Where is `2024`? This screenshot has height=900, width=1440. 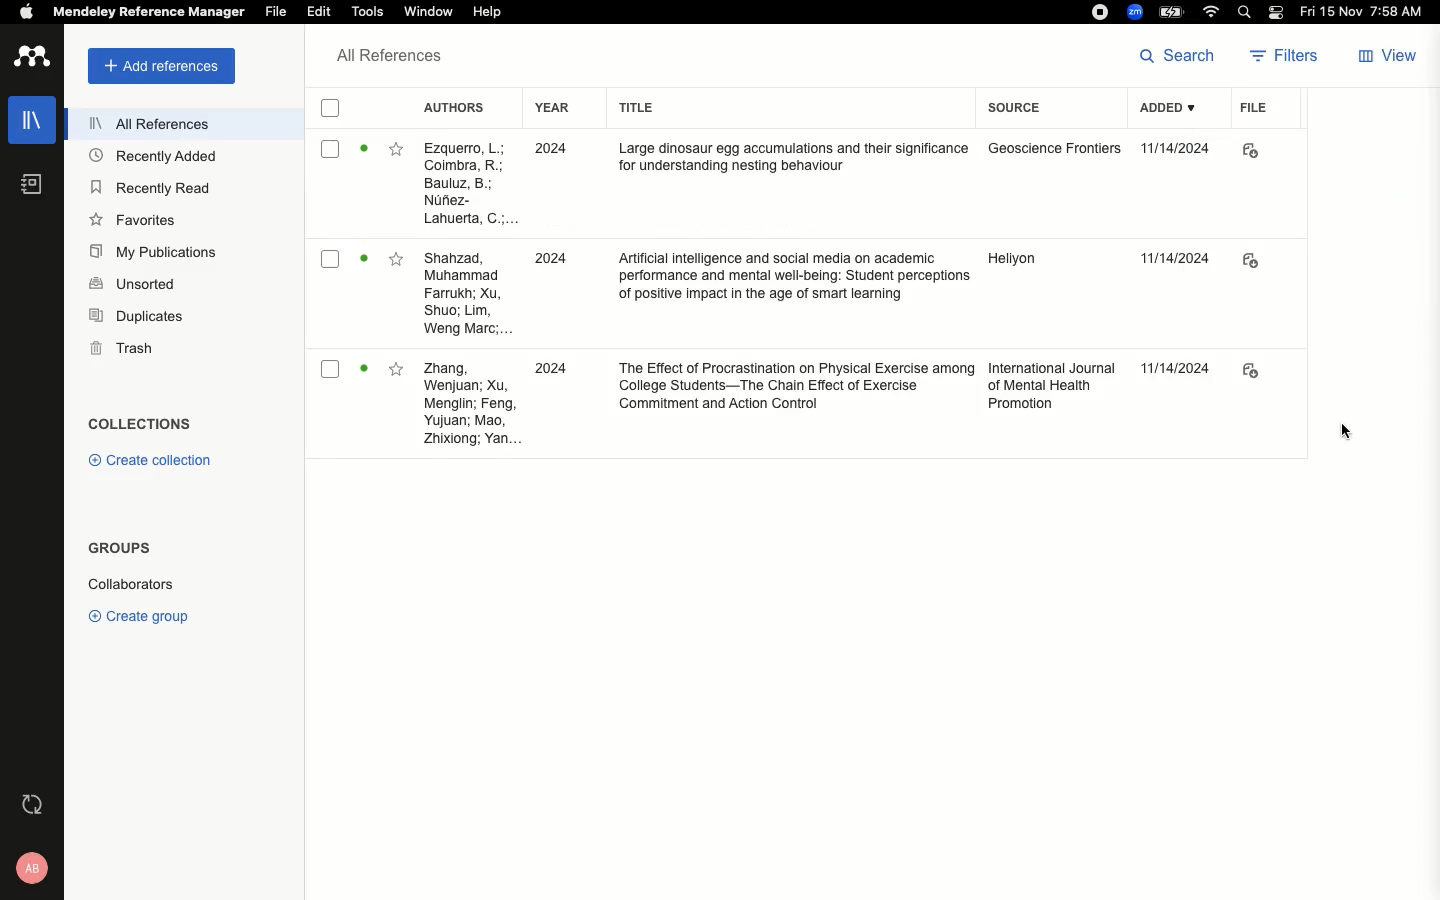 2024 is located at coordinates (547, 151).